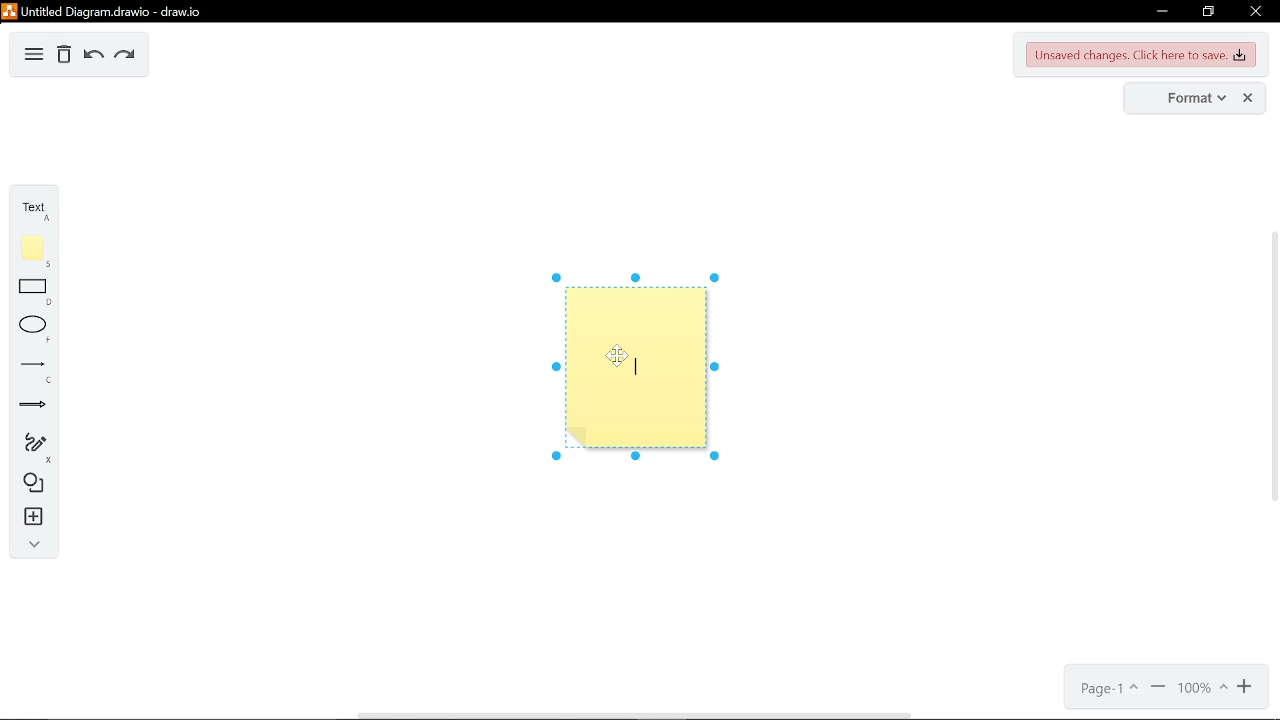 This screenshot has width=1280, height=720. I want to click on current window: Untitled Diagram.drawio - draw.io, so click(108, 11).